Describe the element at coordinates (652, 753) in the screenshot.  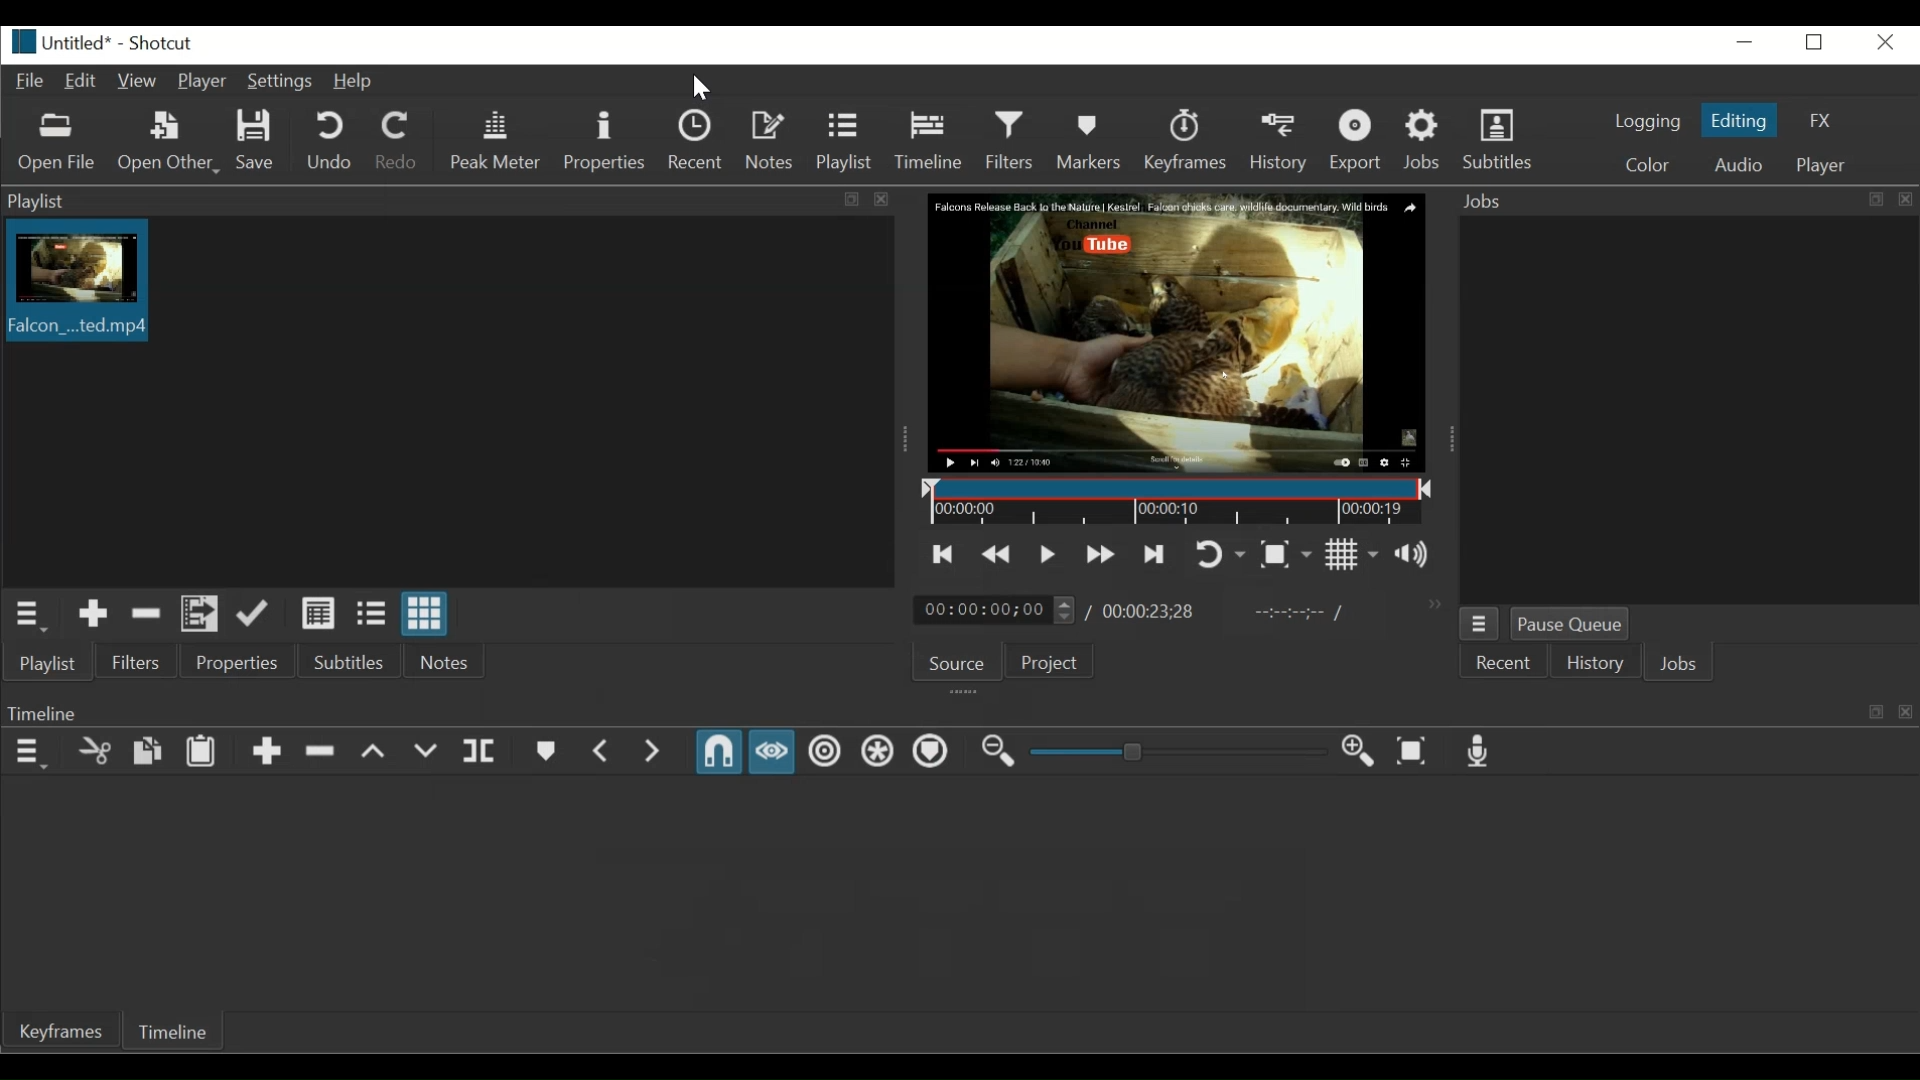
I see `Next Marker` at that location.